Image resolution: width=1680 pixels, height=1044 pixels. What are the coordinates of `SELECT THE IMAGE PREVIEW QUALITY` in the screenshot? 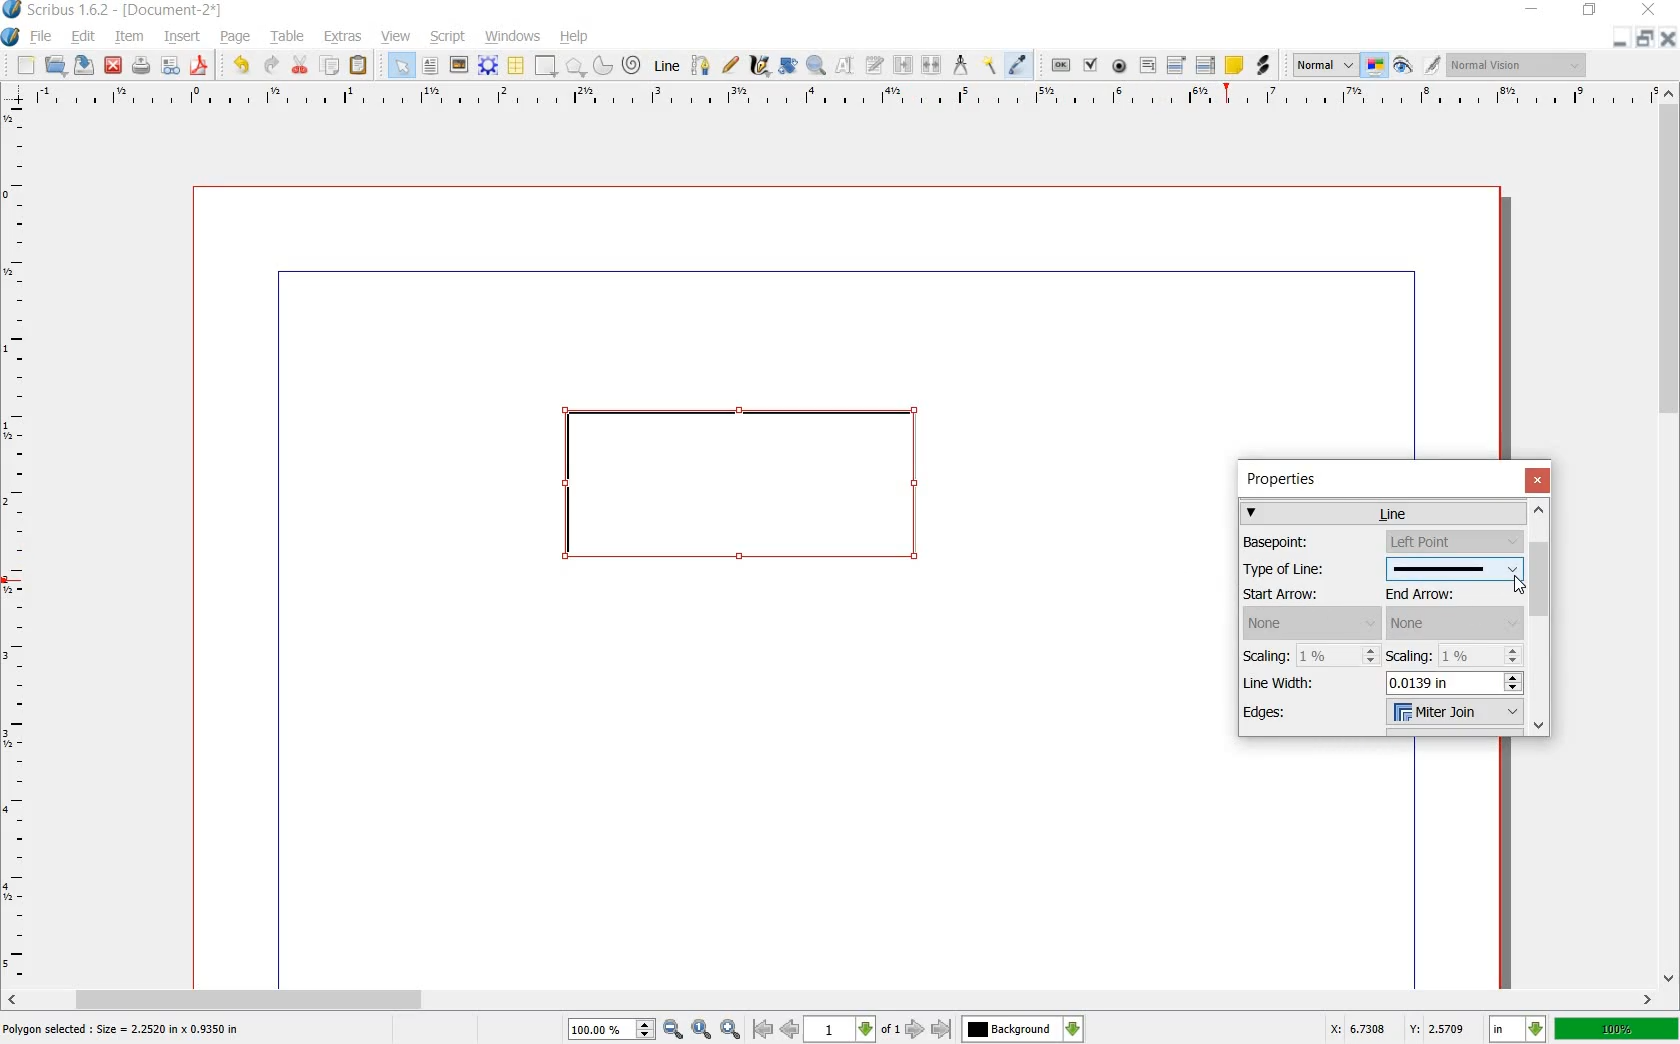 It's located at (1320, 65).